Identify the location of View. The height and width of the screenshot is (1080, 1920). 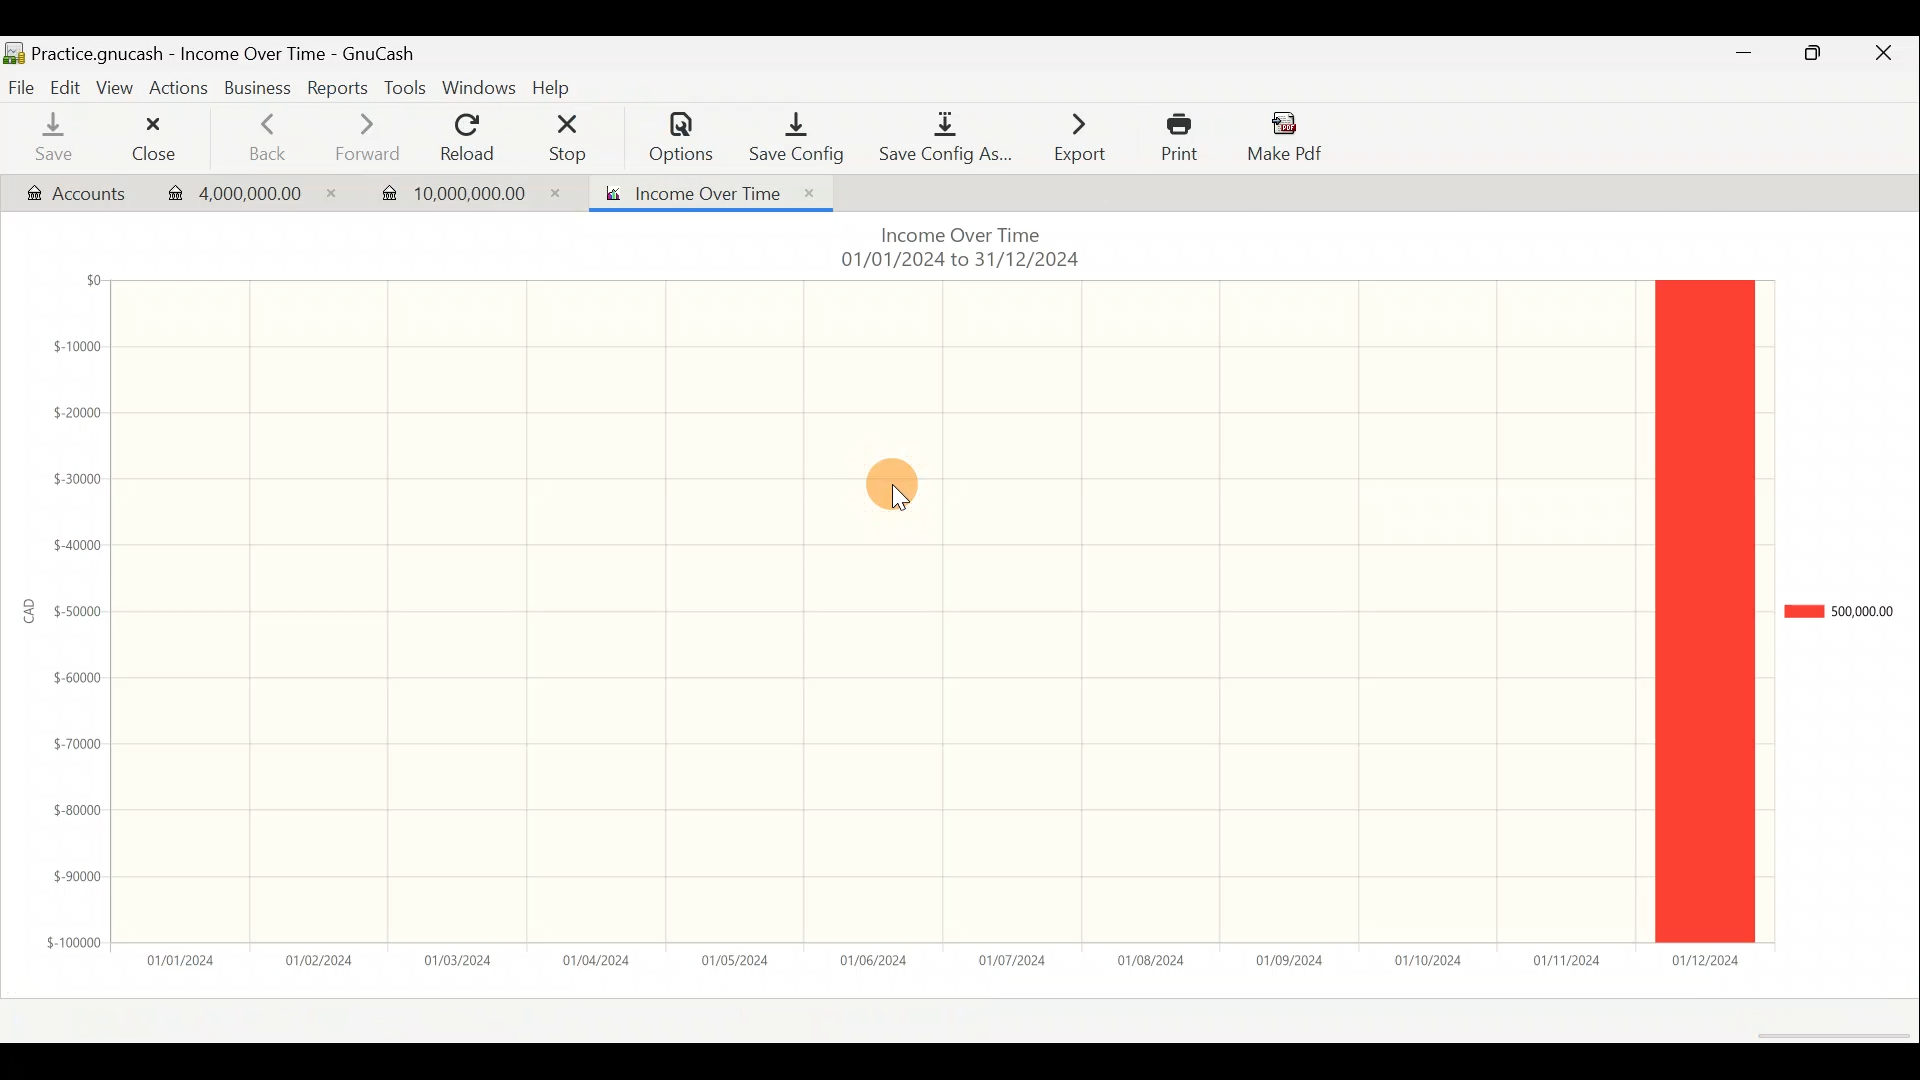
(116, 88).